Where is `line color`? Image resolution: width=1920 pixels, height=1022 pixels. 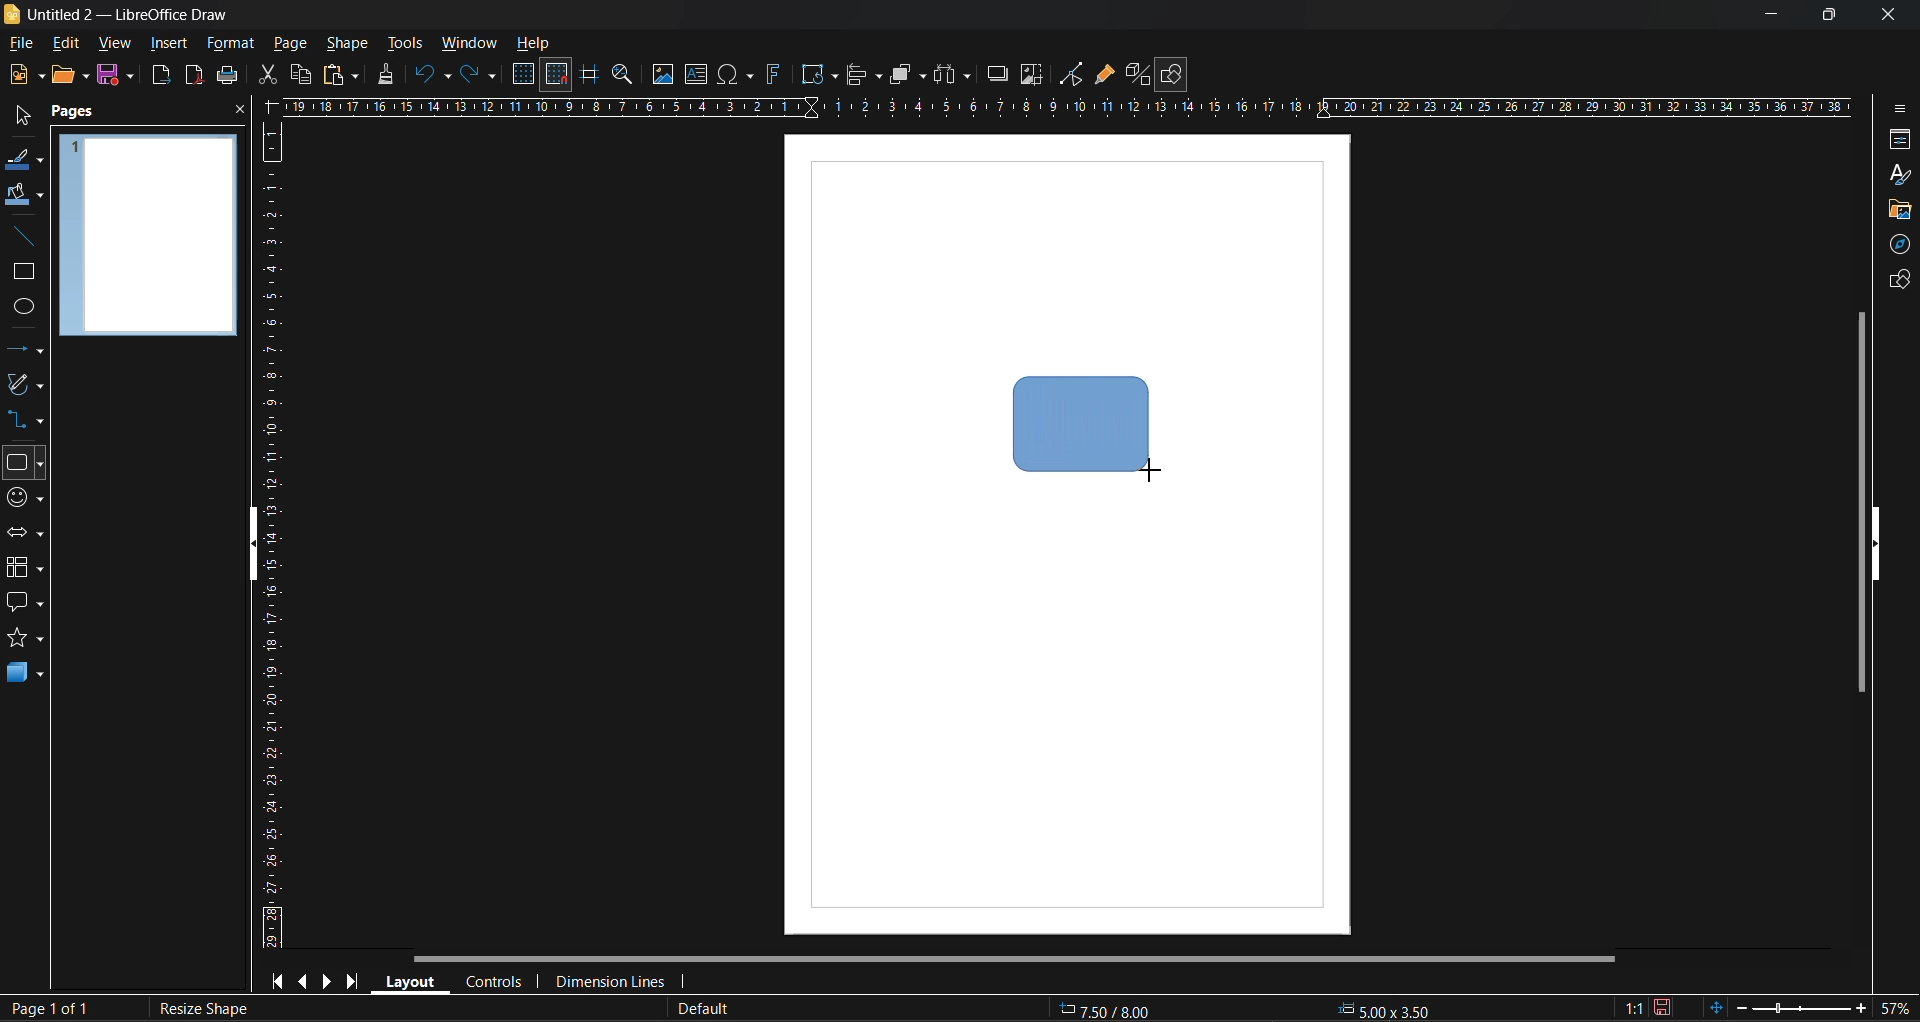 line color is located at coordinates (25, 162).